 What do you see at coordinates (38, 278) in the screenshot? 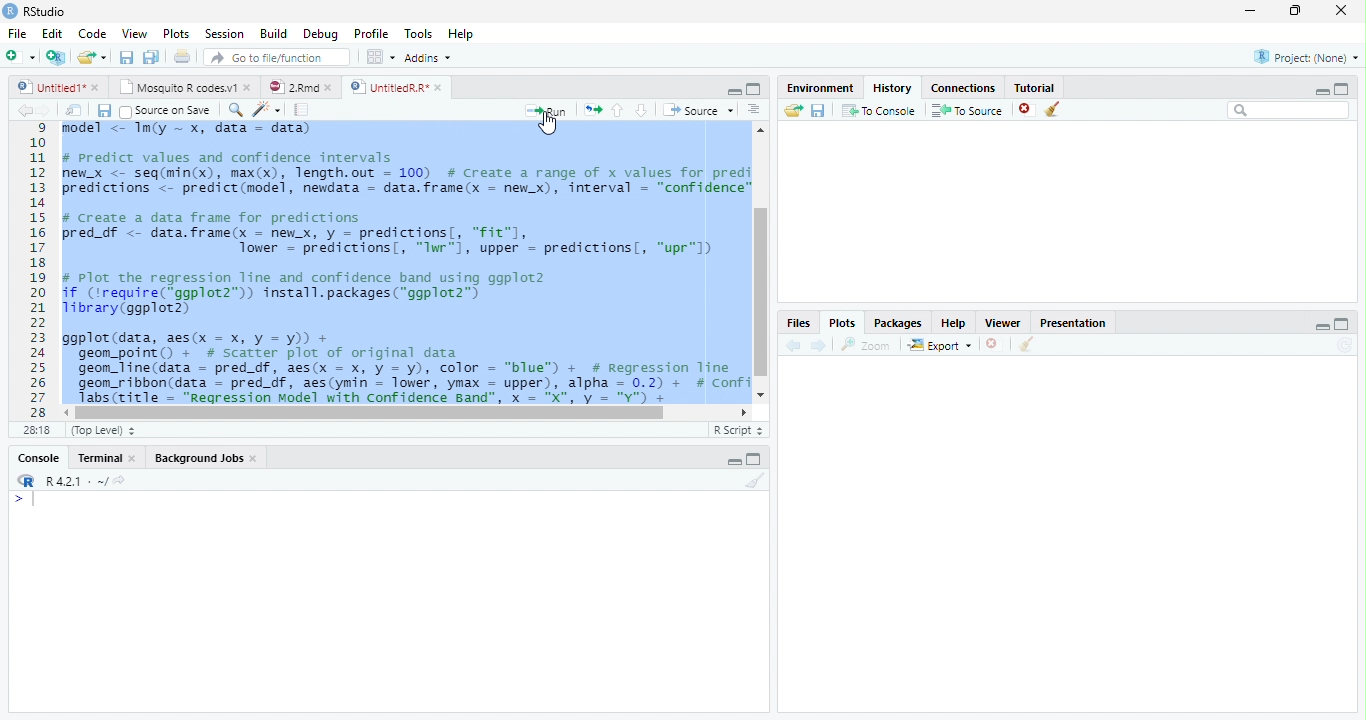
I see `11121311s161718192021223225262728` at bounding box center [38, 278].